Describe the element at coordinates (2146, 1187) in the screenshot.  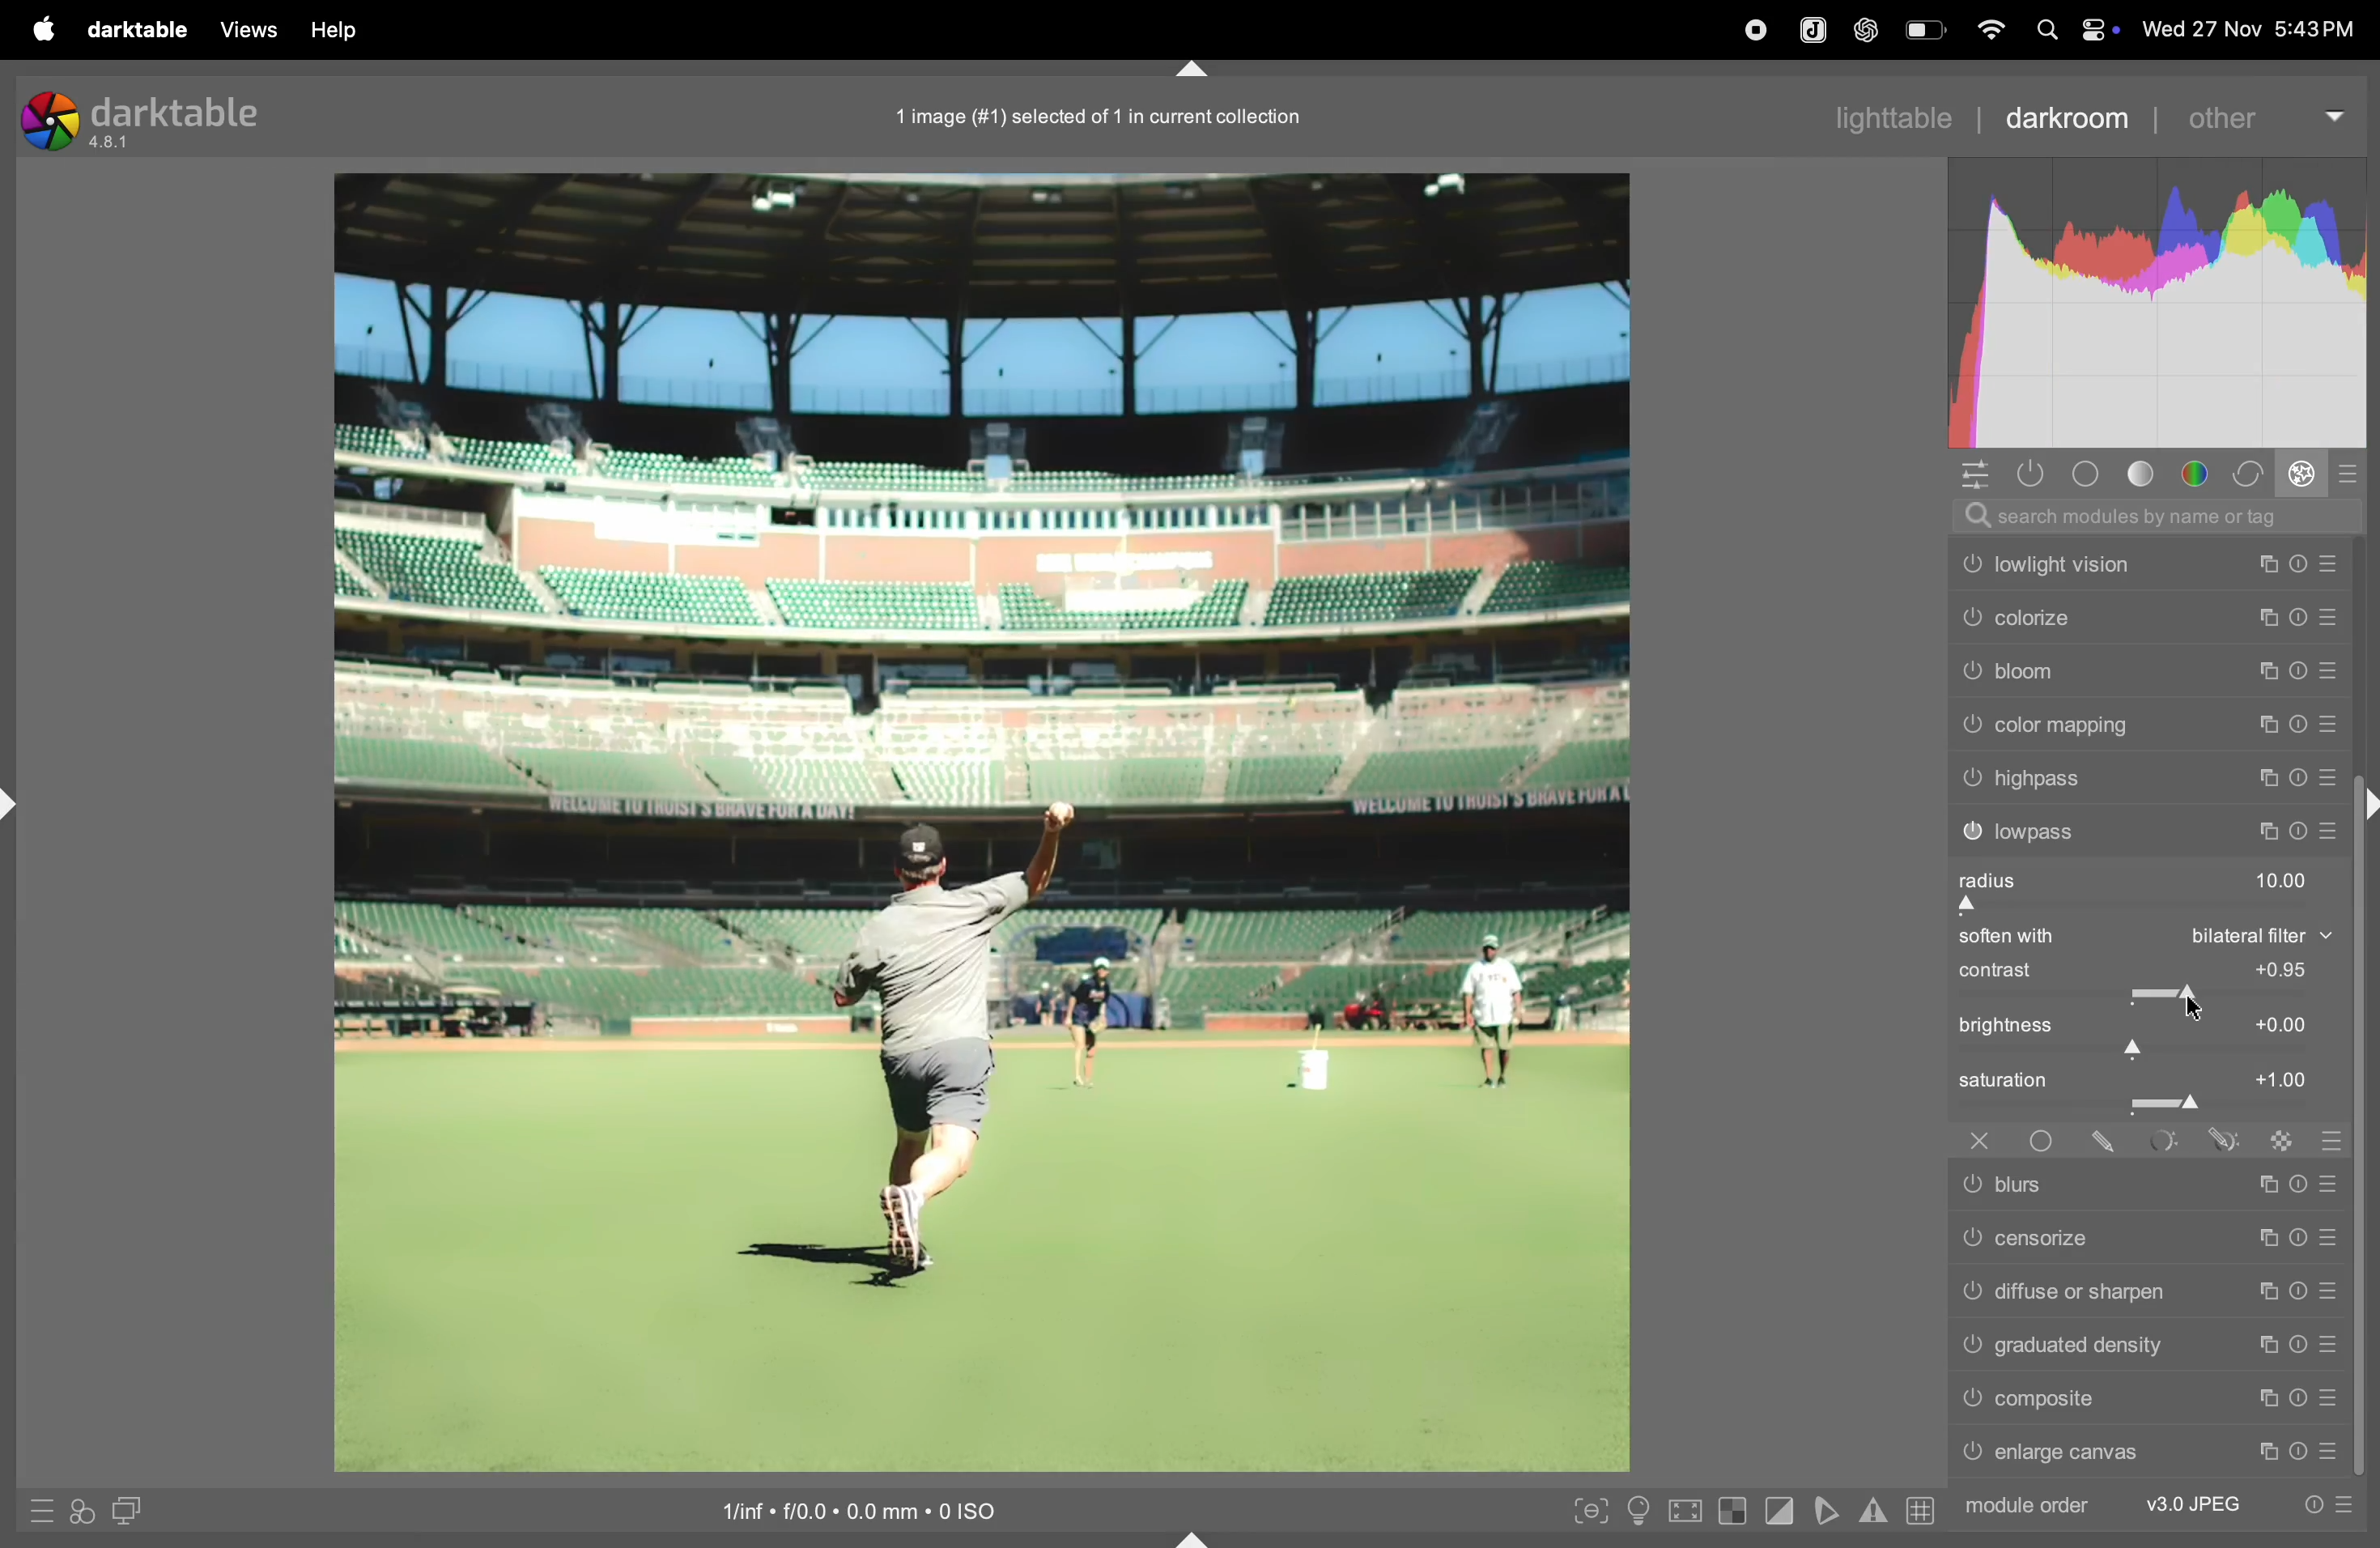
I see `blurs` at that location.